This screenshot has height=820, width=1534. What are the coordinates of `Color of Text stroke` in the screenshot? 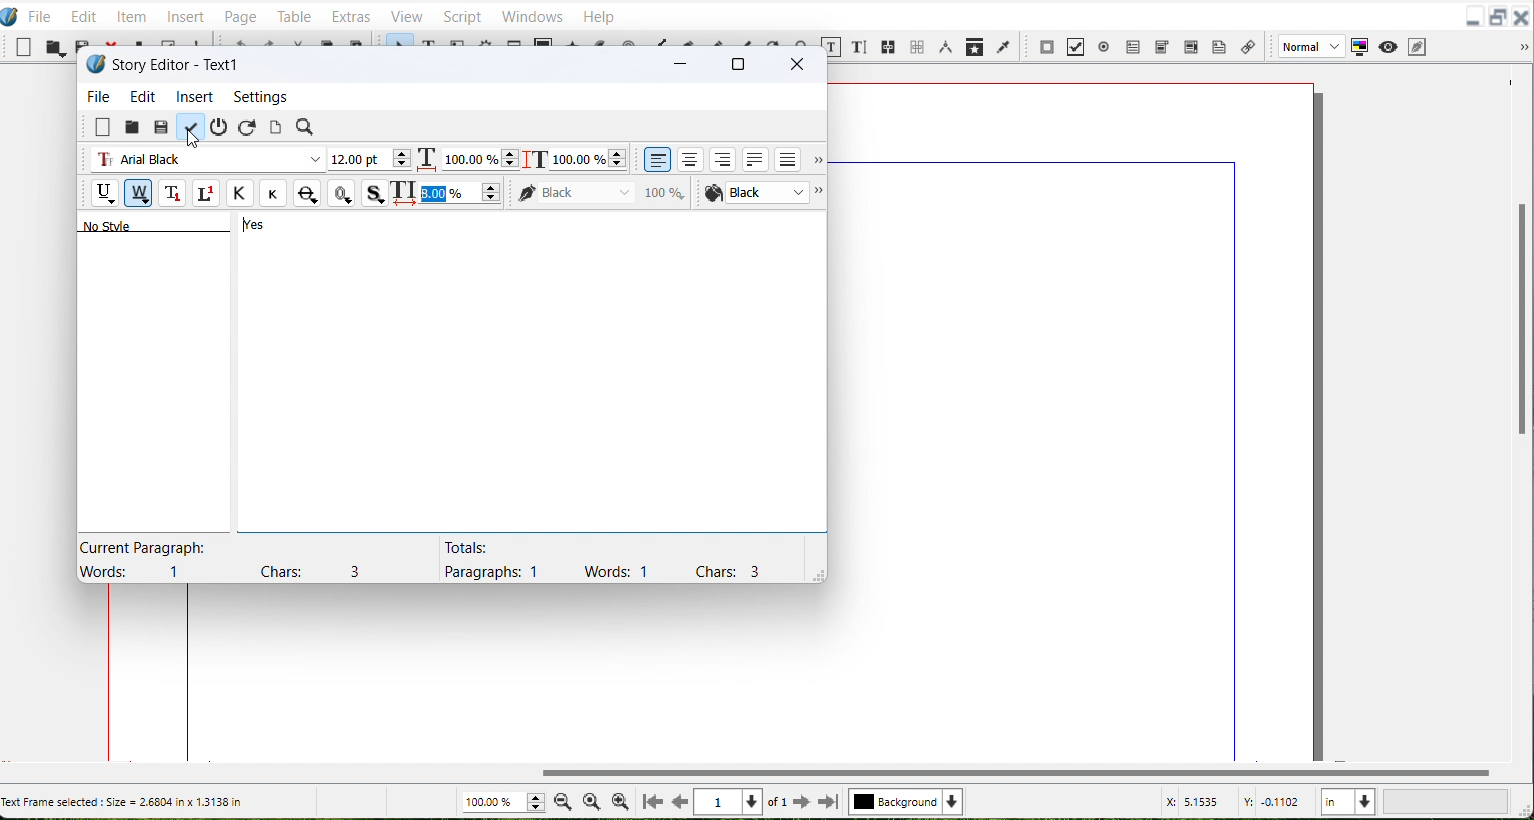 It's located at (602, 193).